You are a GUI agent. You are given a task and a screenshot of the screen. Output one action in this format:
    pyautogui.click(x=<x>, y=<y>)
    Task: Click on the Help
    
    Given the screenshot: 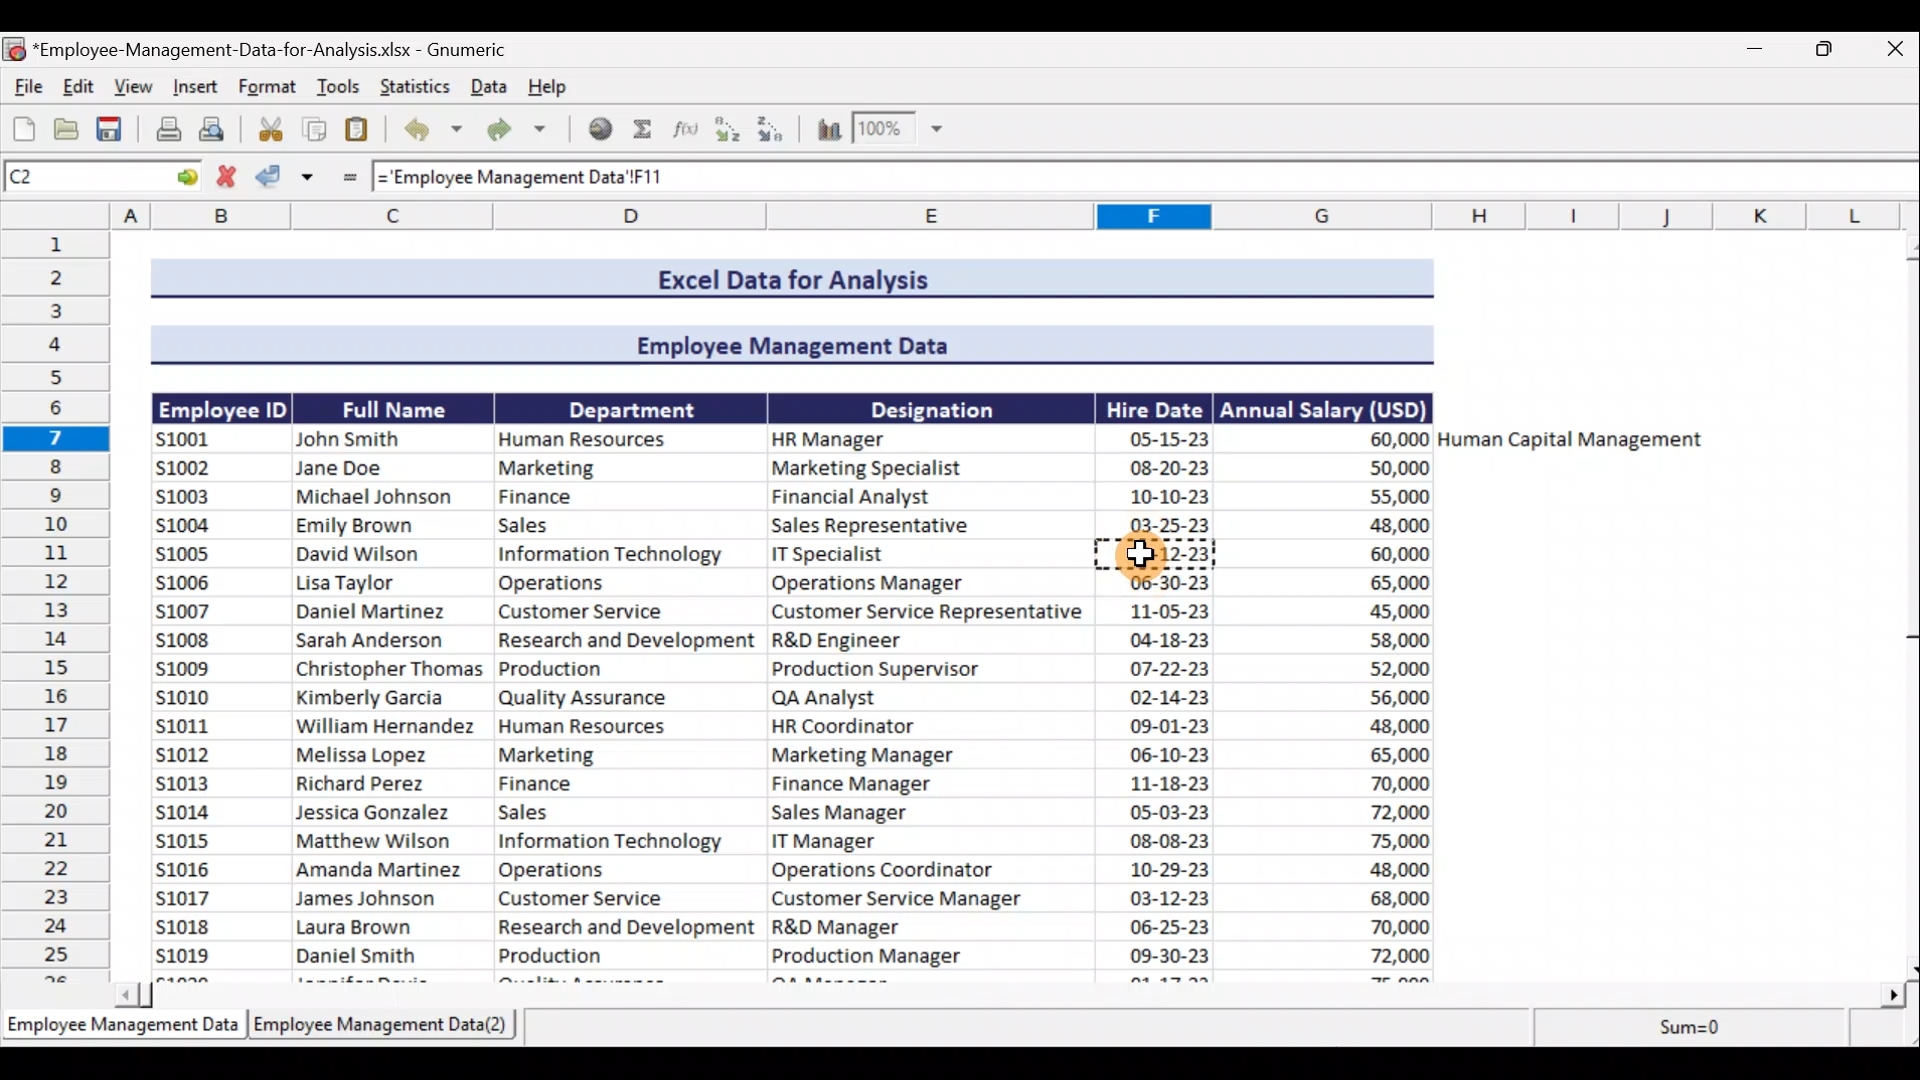 What is the action you would take?
    pyautogui.click(x=548, y=90)
    